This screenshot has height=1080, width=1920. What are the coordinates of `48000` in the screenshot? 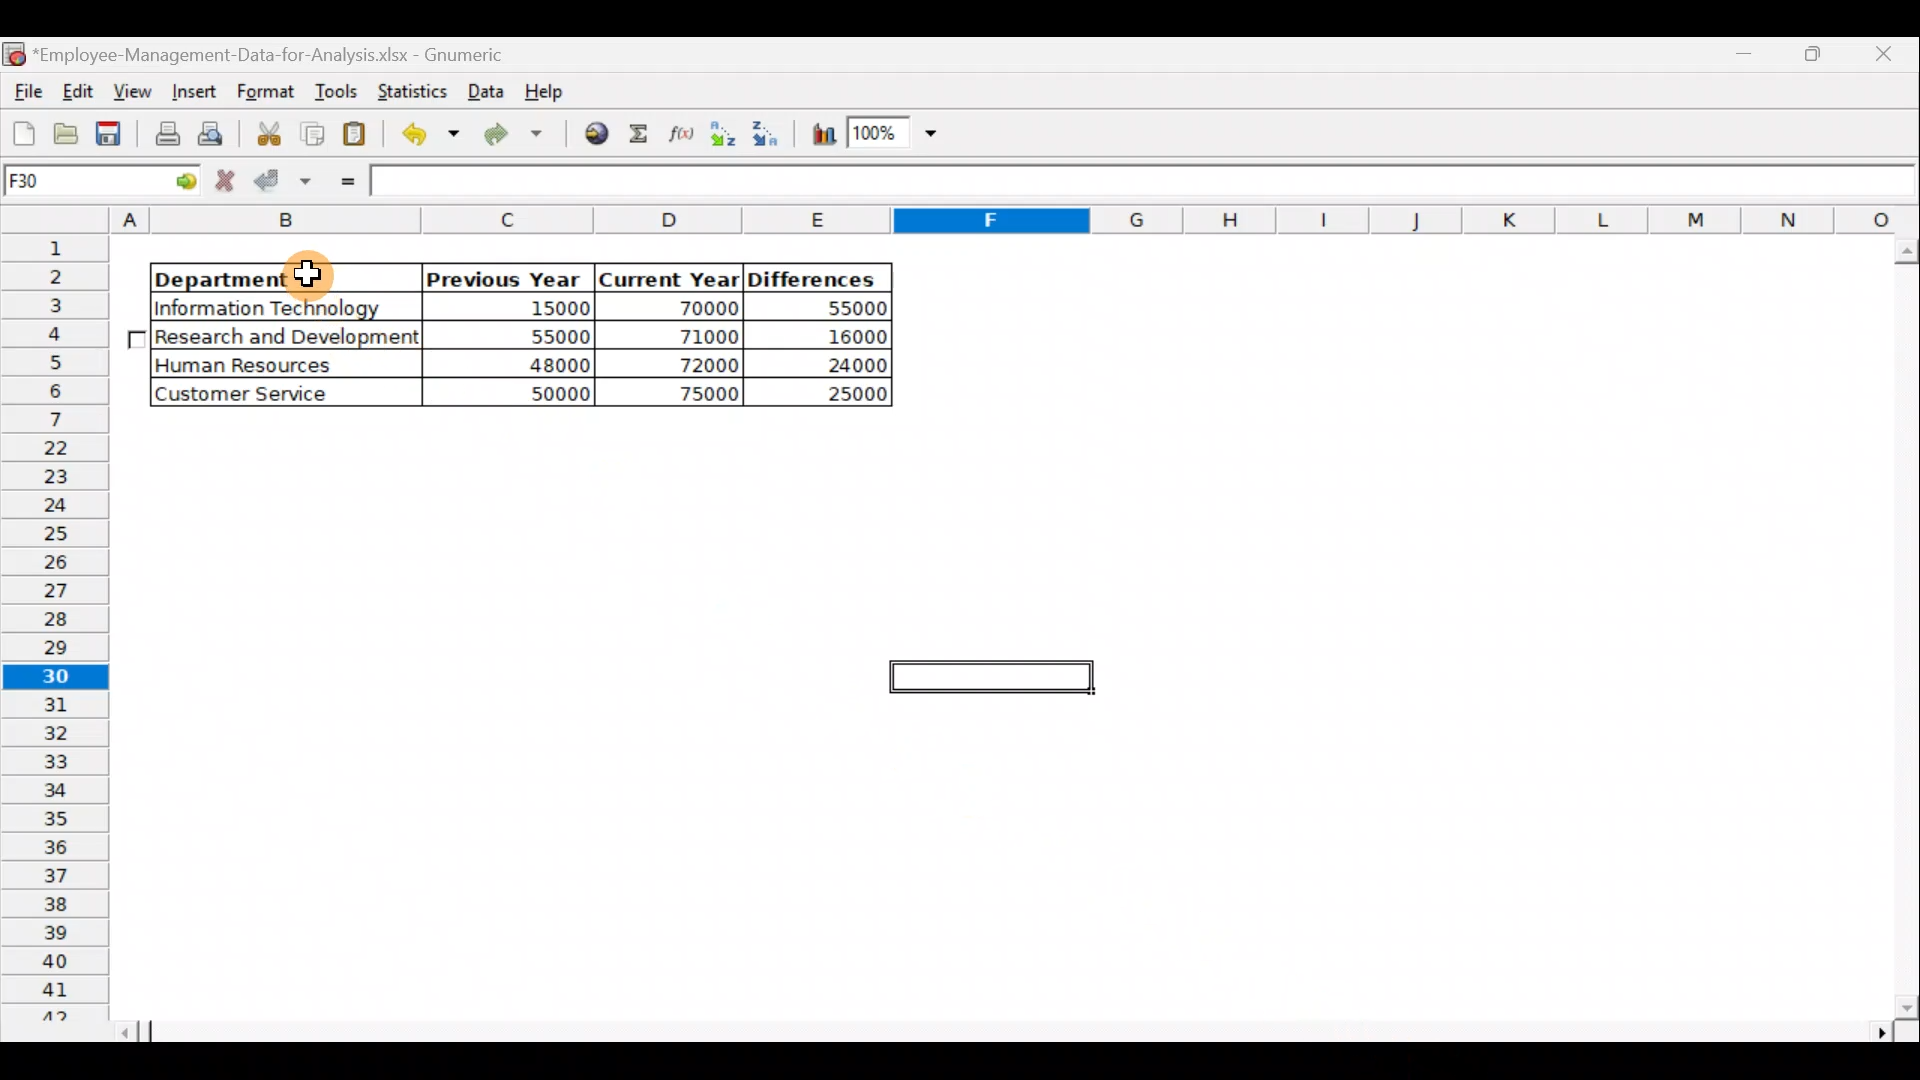 It's located at (526, 366).